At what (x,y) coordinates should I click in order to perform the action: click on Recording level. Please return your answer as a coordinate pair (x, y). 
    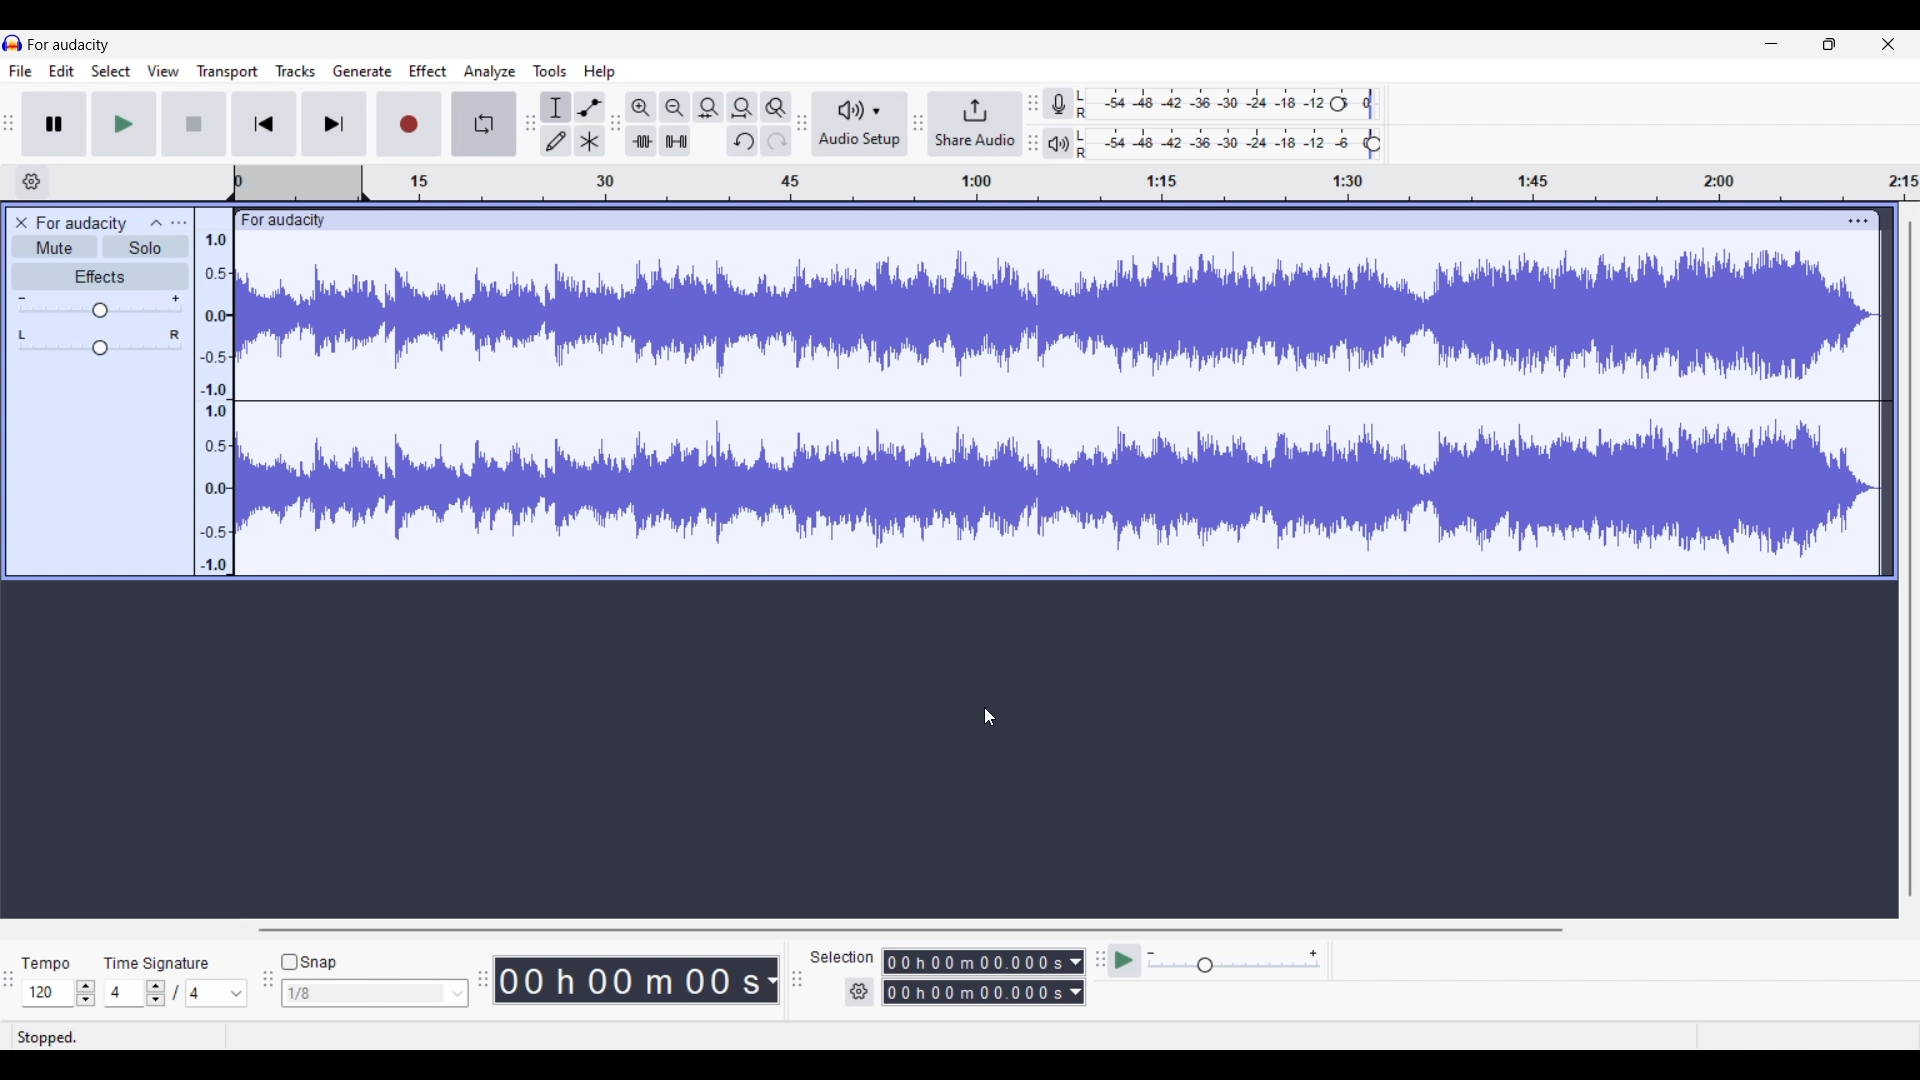
    Looking at the image, I should click on (1240, 106).